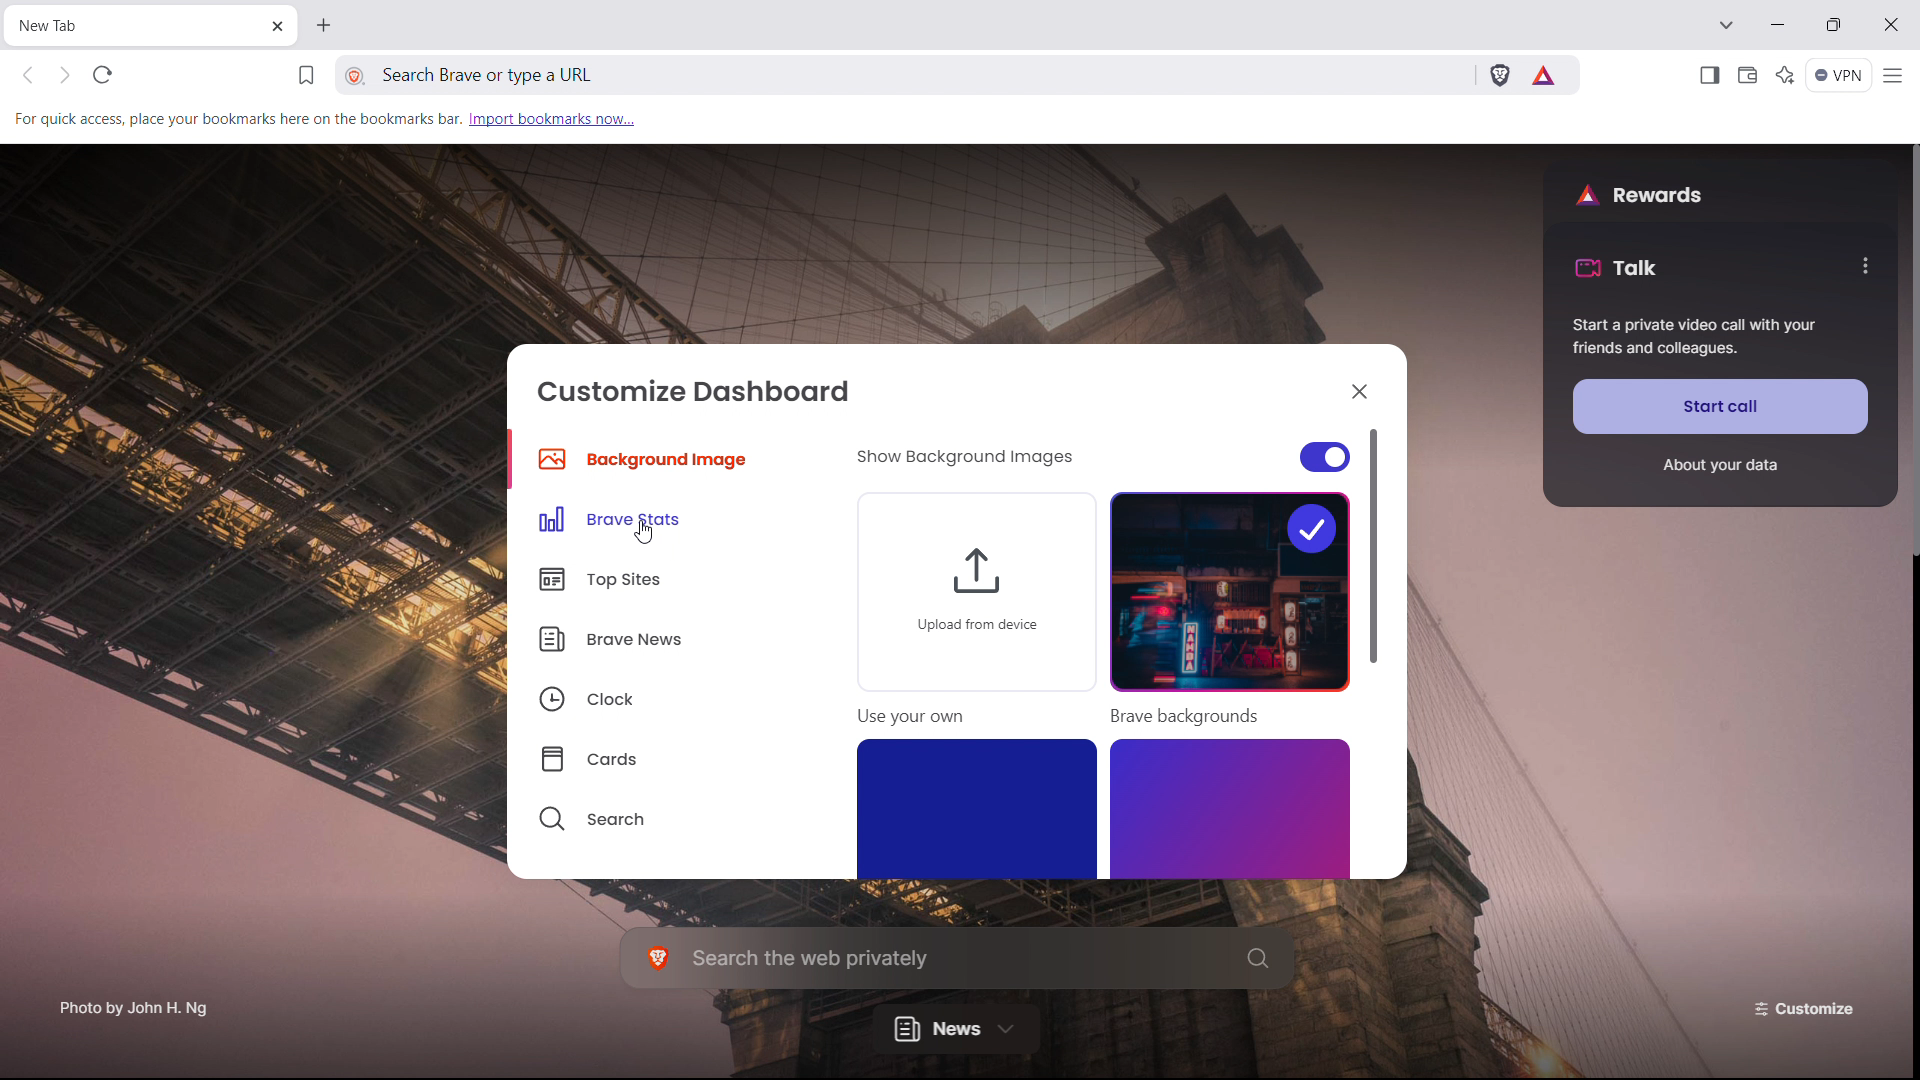  What do you see at coordinates (1360, 390) in the screenshot?
I see `close` at bounding box center [1360, 390].